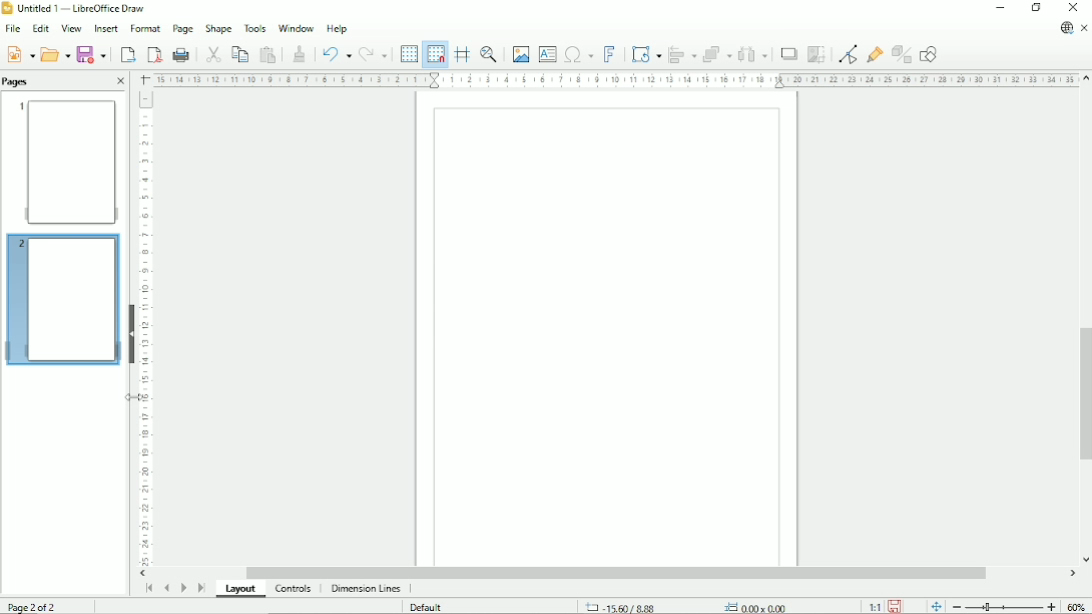 The width and height of the screenshot is (1092, 614). What do you see at coordinates (648, 54) in the screenshot?
I see `Transformation` at bounding box center [648, 54].